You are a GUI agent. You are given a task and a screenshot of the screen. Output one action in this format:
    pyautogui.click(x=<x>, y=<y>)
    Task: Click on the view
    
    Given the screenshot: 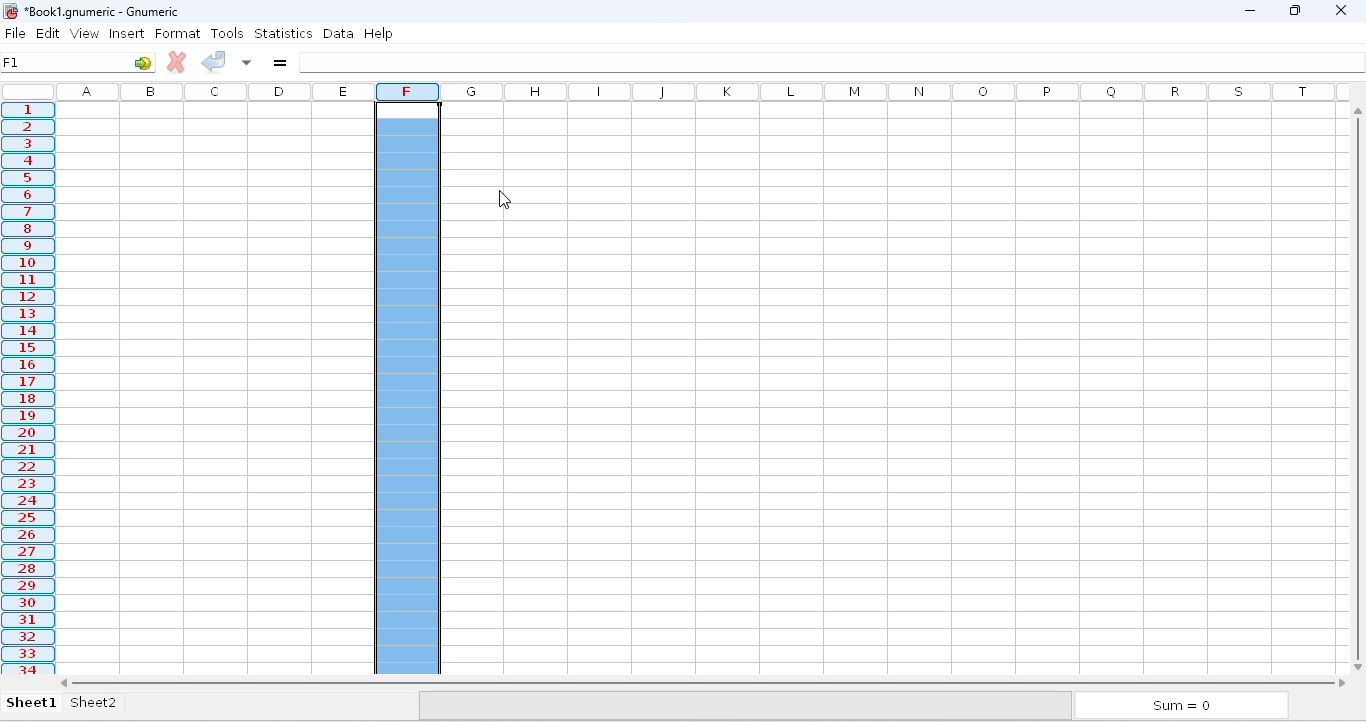 What is the action you would take?
    pyautogui.click(x=85, y=34)
    